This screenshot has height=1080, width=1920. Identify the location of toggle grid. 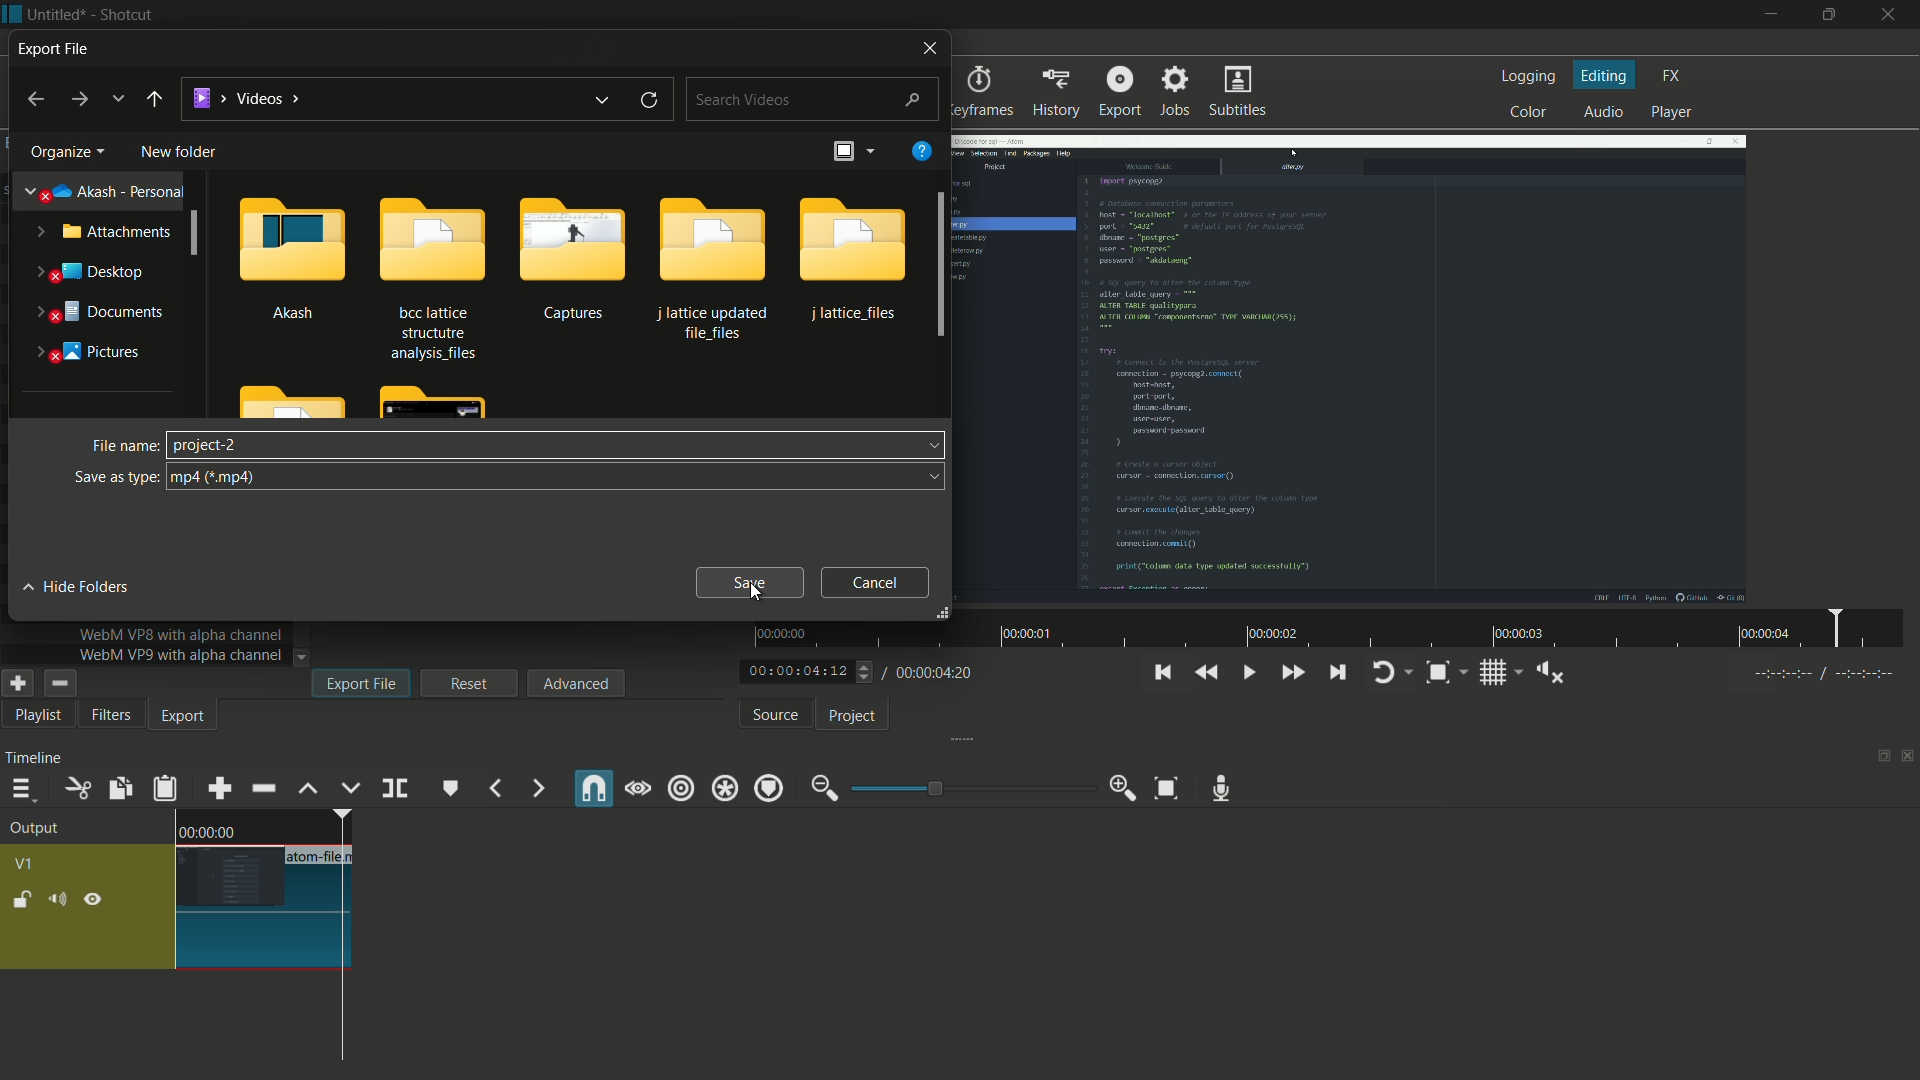
(1493, 675).